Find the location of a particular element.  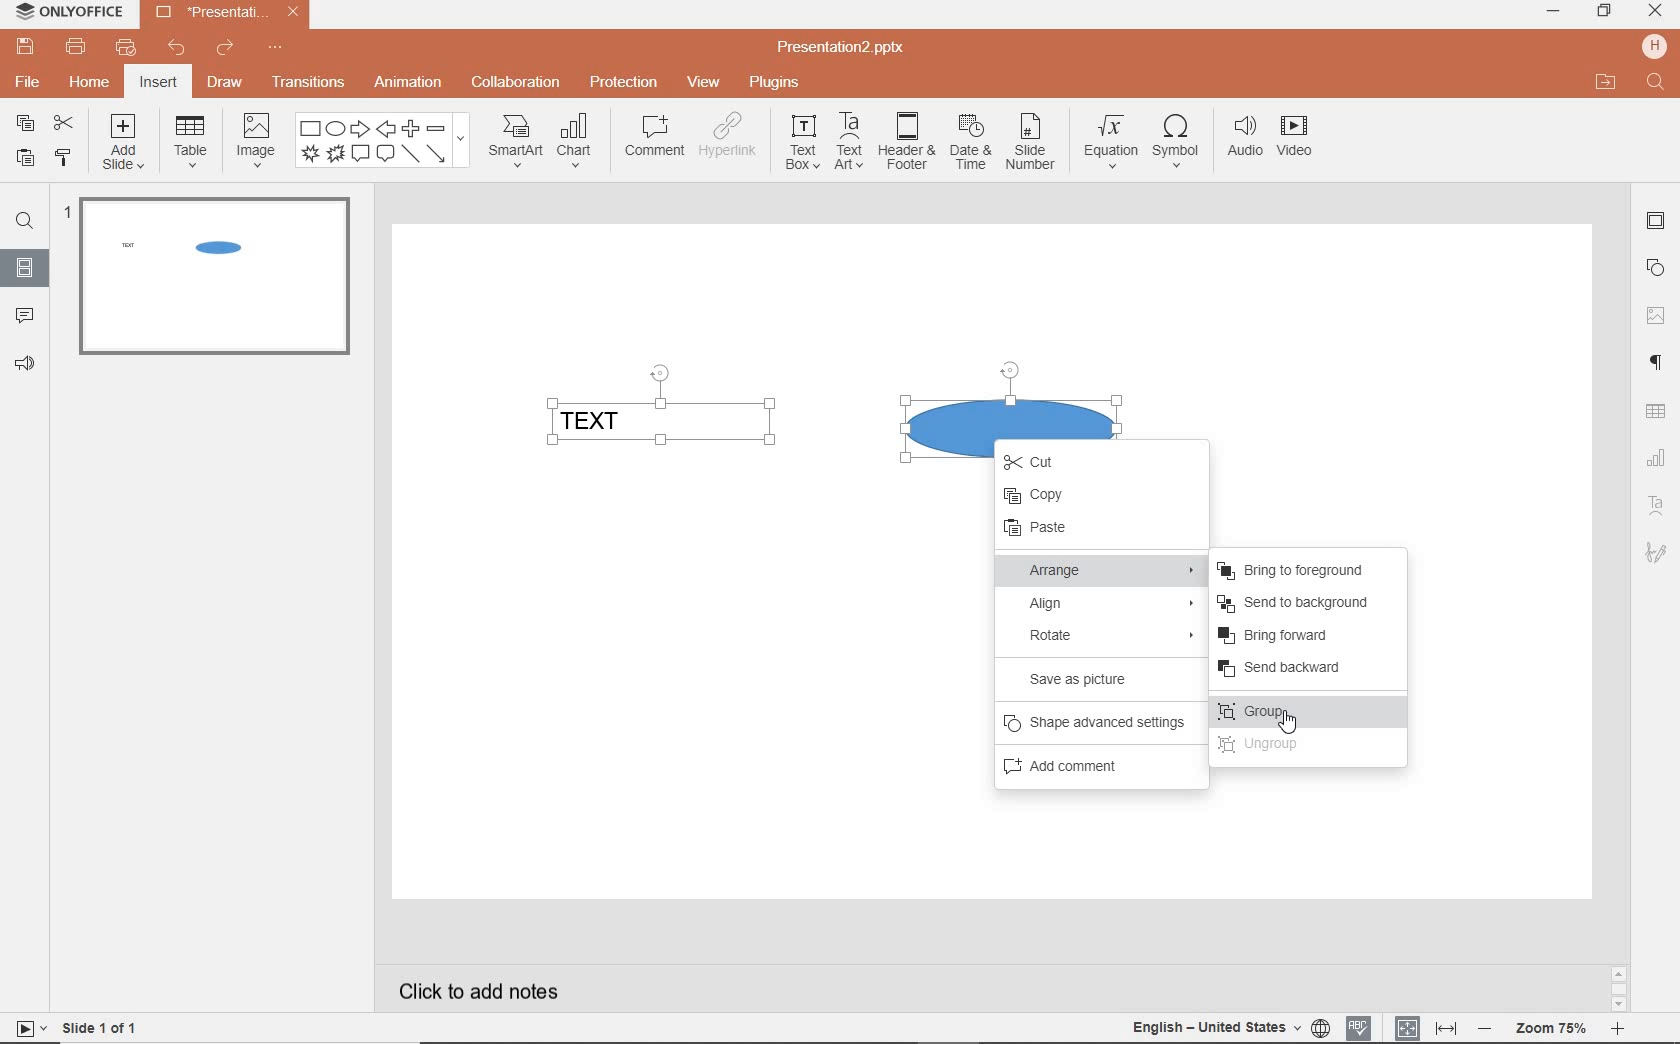

chart is located at coordinates (579, 139).